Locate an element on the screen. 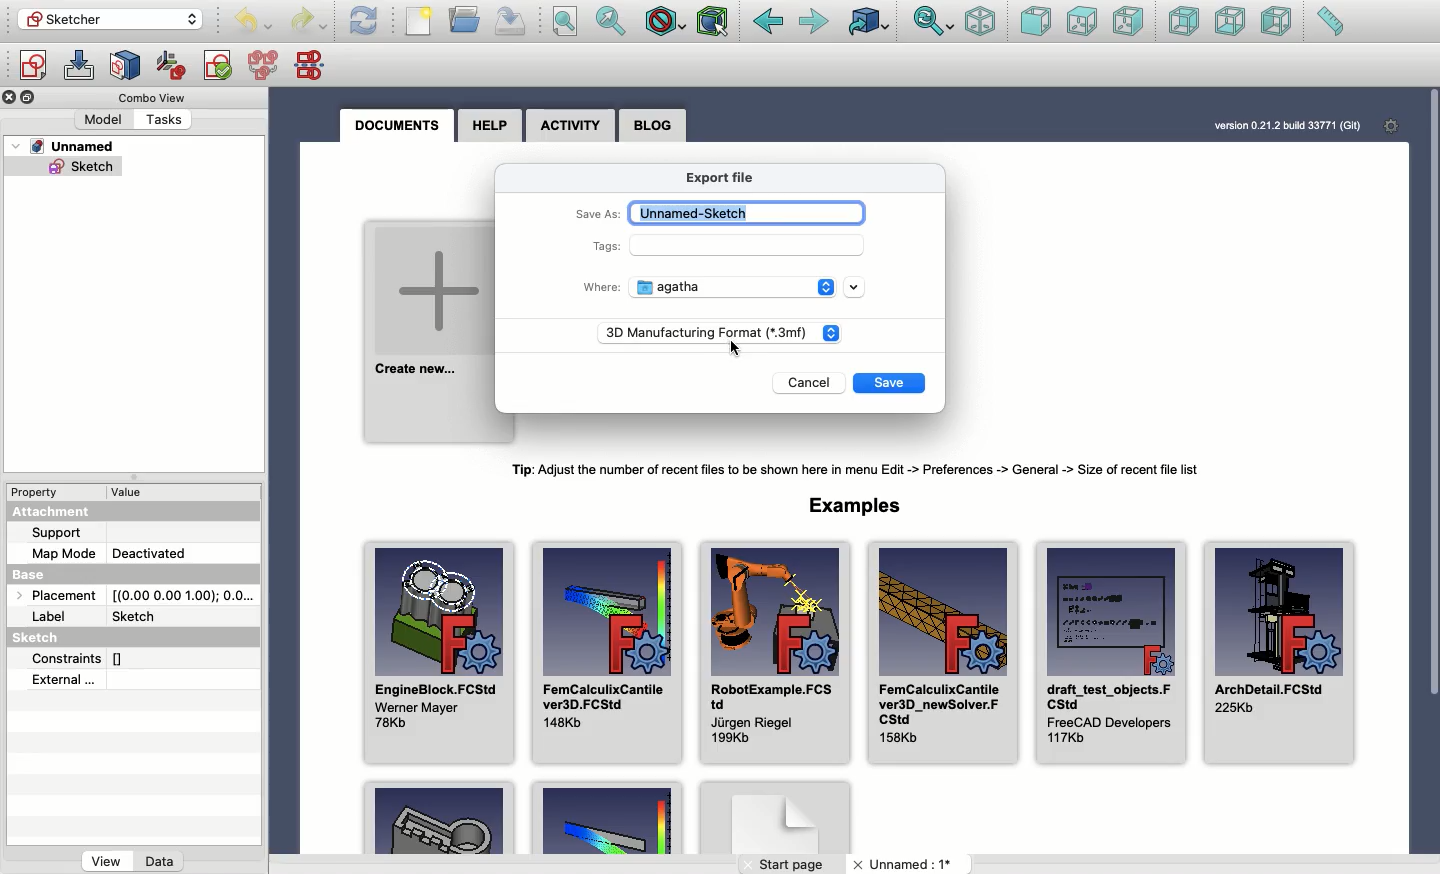 The image size is (1440, 874). Map sketch to face is located at coordinates (129, 65).